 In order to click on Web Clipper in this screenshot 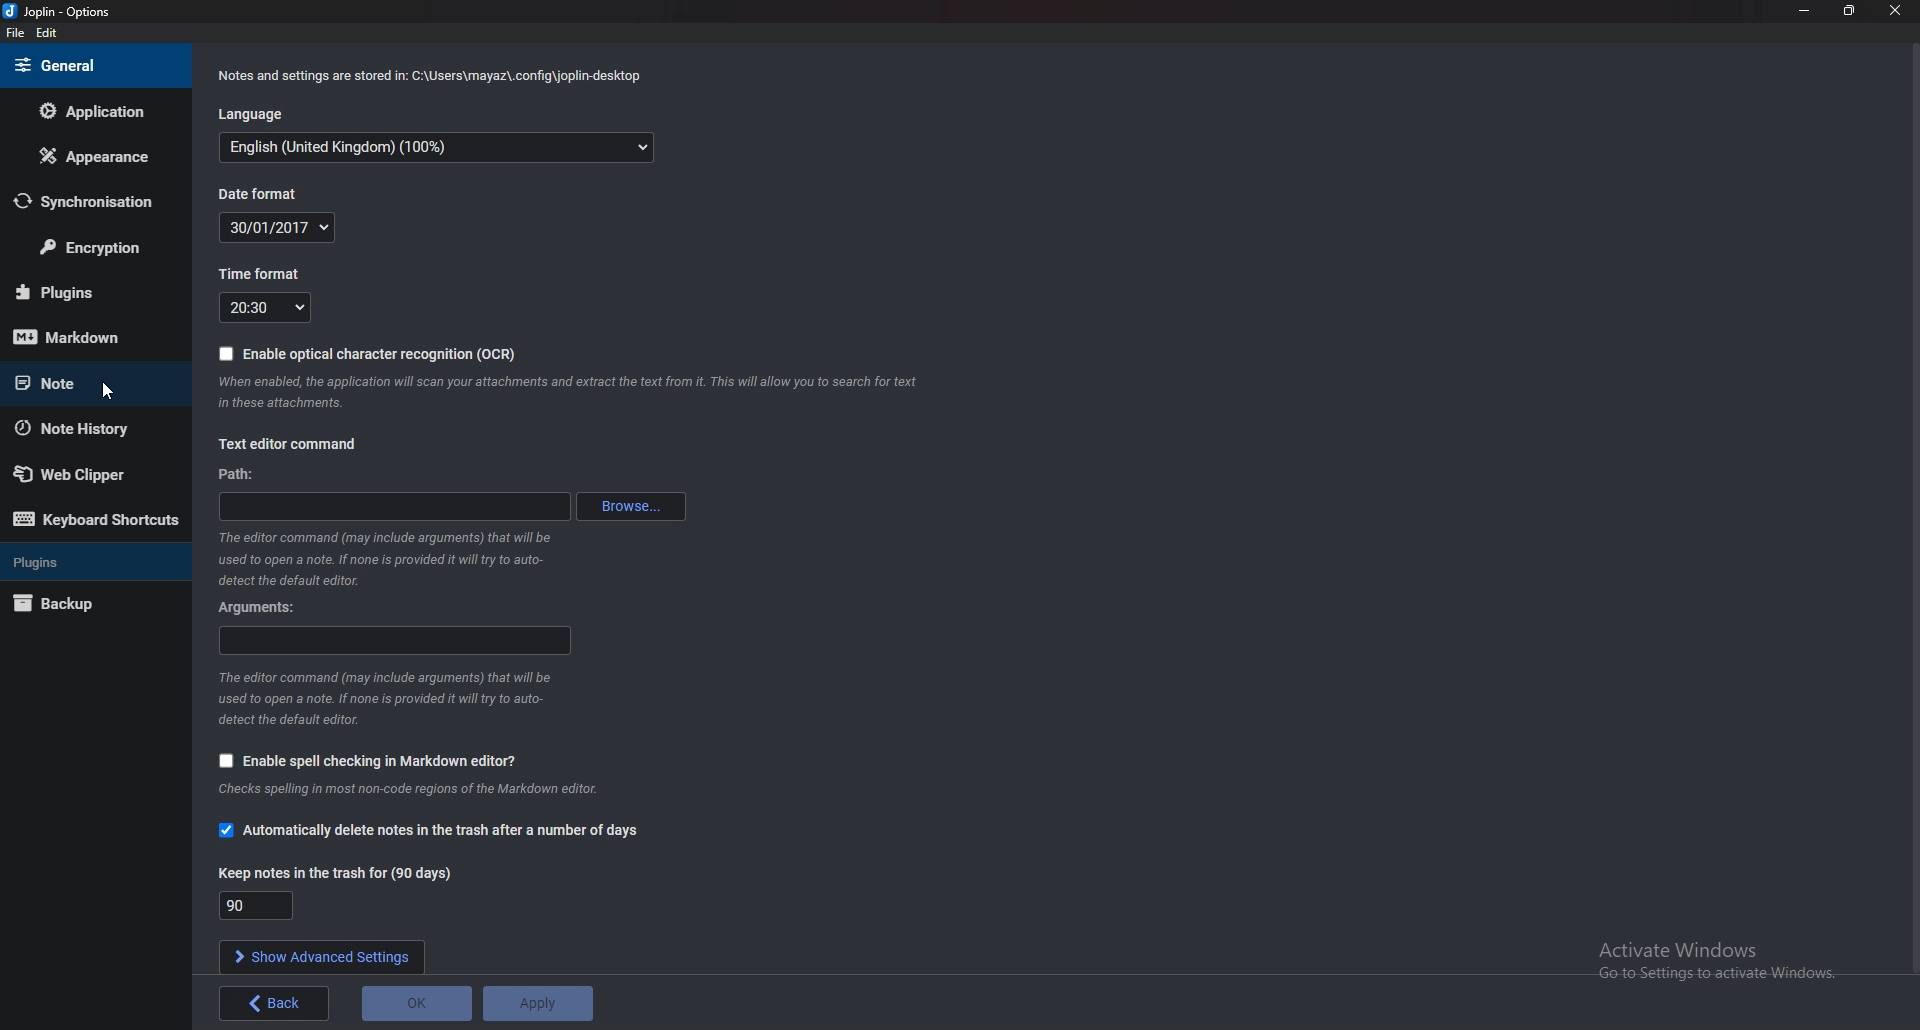, I will do `click(84, 473)`.